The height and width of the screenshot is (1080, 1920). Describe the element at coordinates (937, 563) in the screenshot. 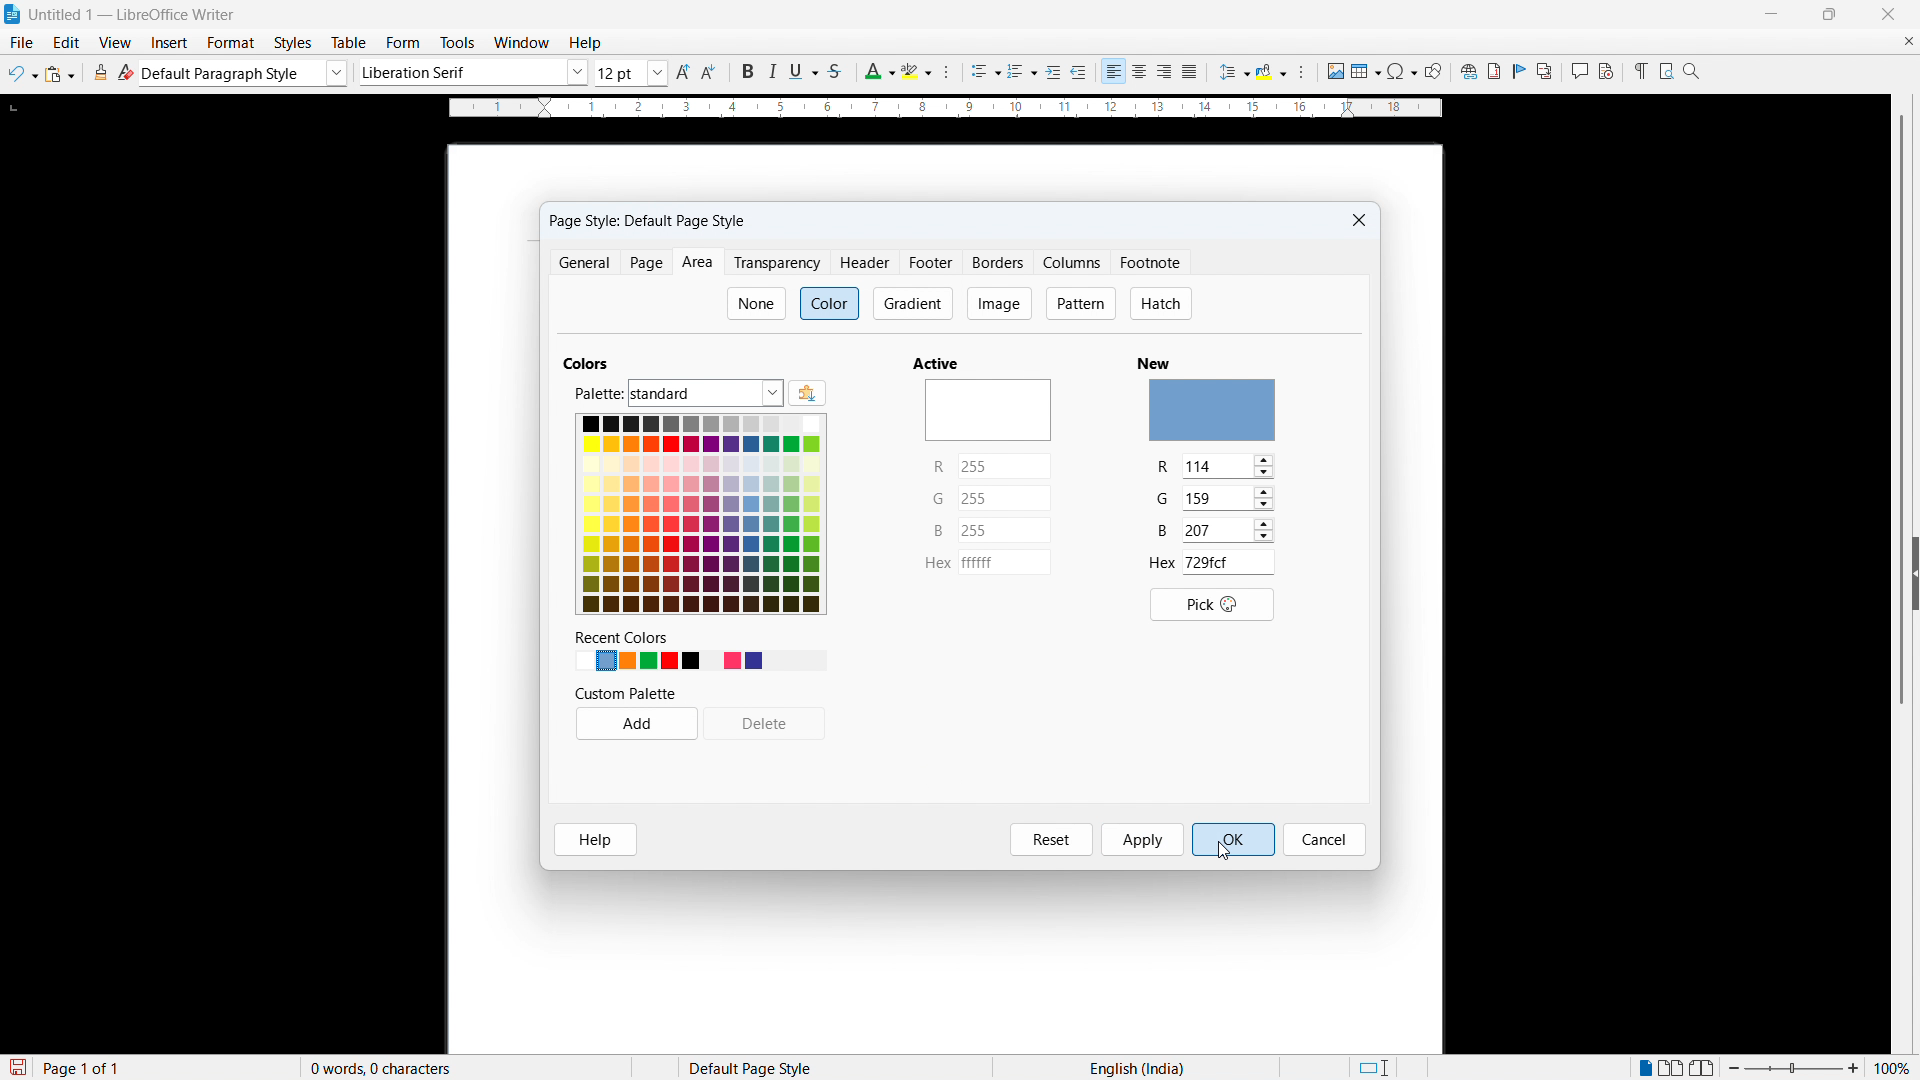

I see `hex` at that location.